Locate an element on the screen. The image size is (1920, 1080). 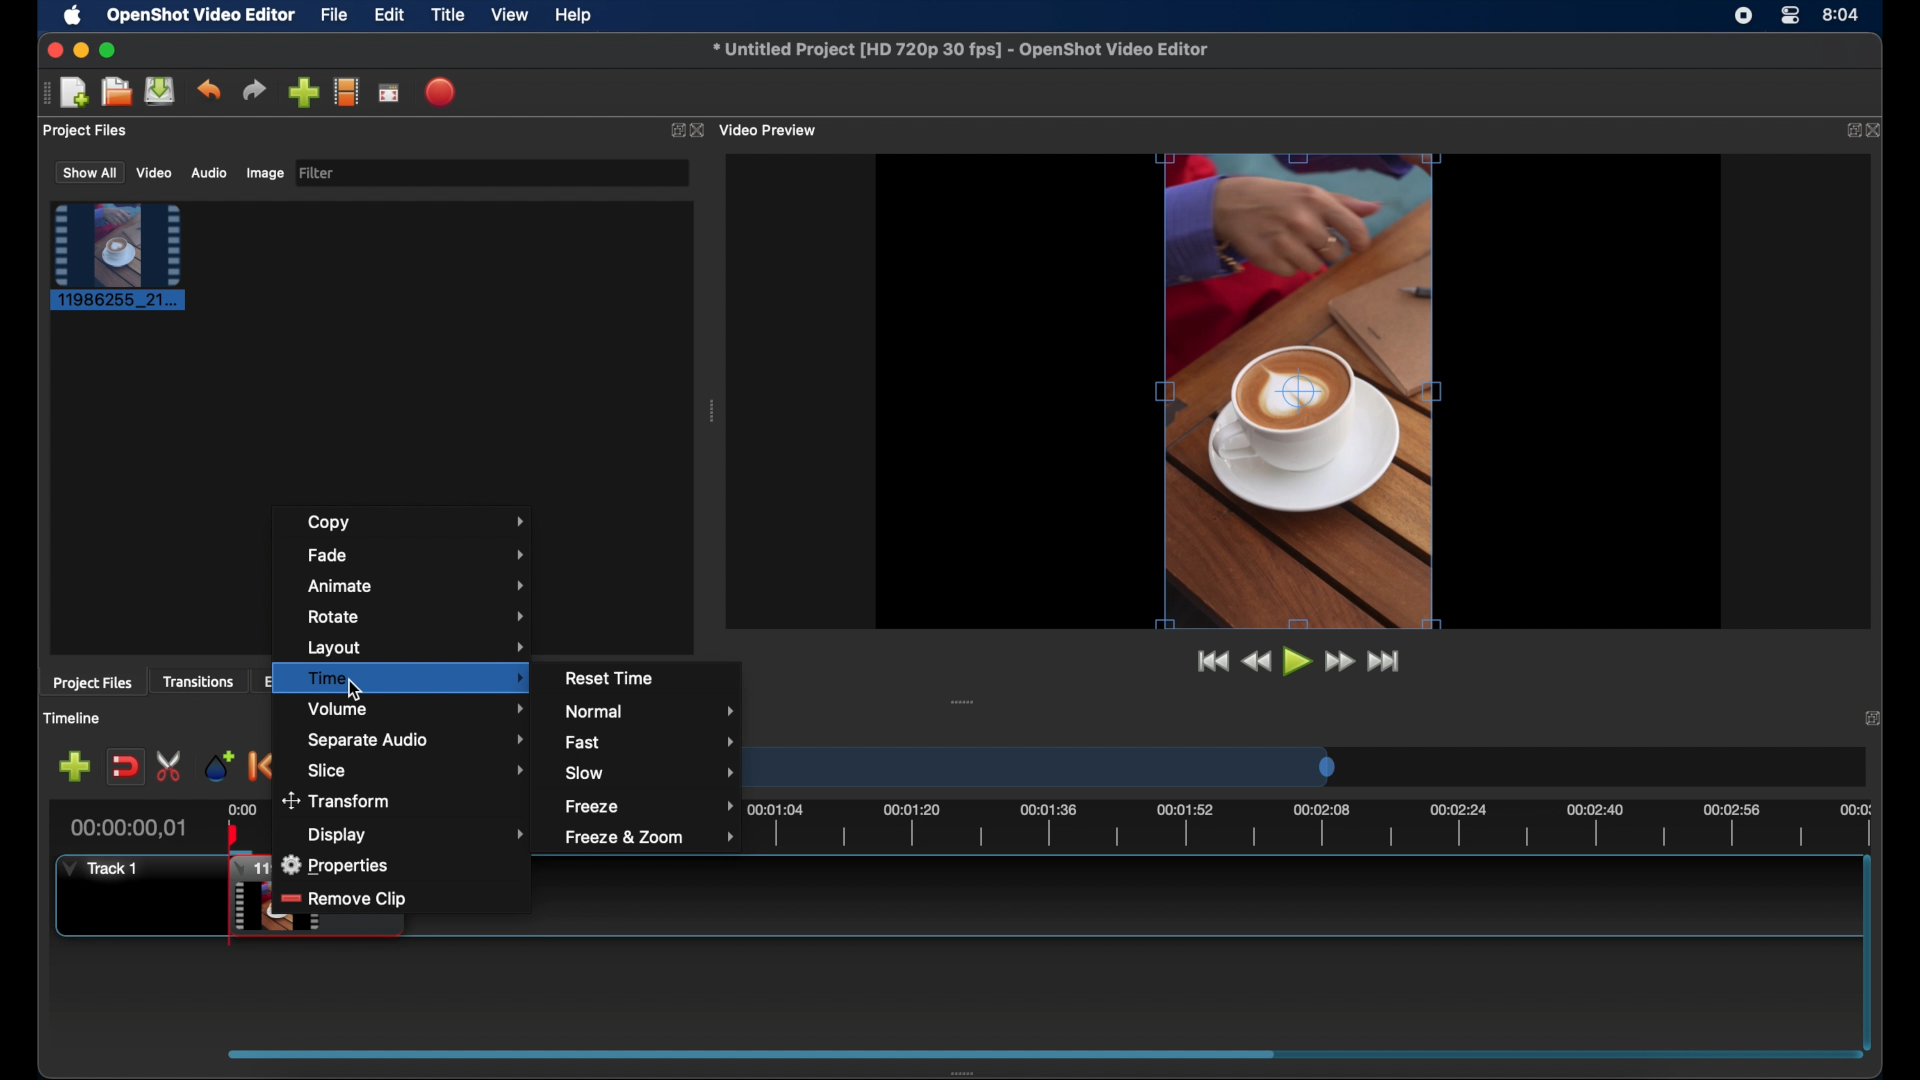
video preview is located at coordinates (1300, 391).